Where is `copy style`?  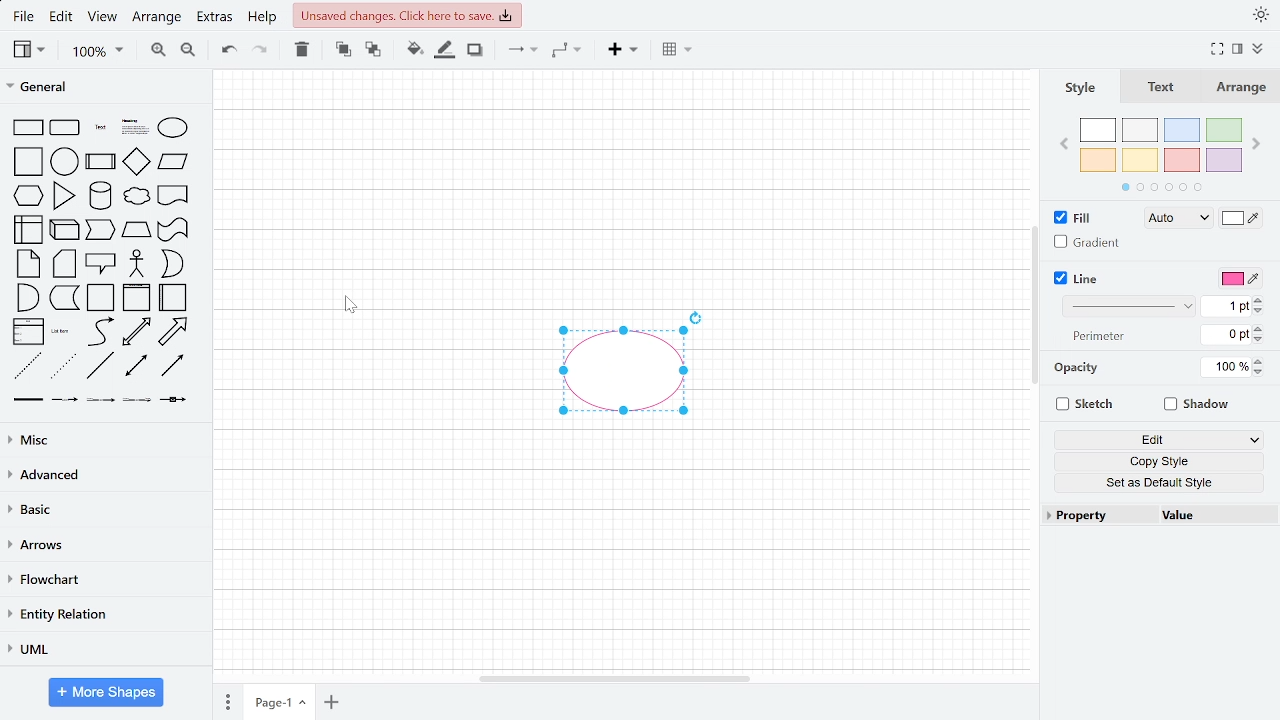 copy style is located at coordinates (1158, 461).